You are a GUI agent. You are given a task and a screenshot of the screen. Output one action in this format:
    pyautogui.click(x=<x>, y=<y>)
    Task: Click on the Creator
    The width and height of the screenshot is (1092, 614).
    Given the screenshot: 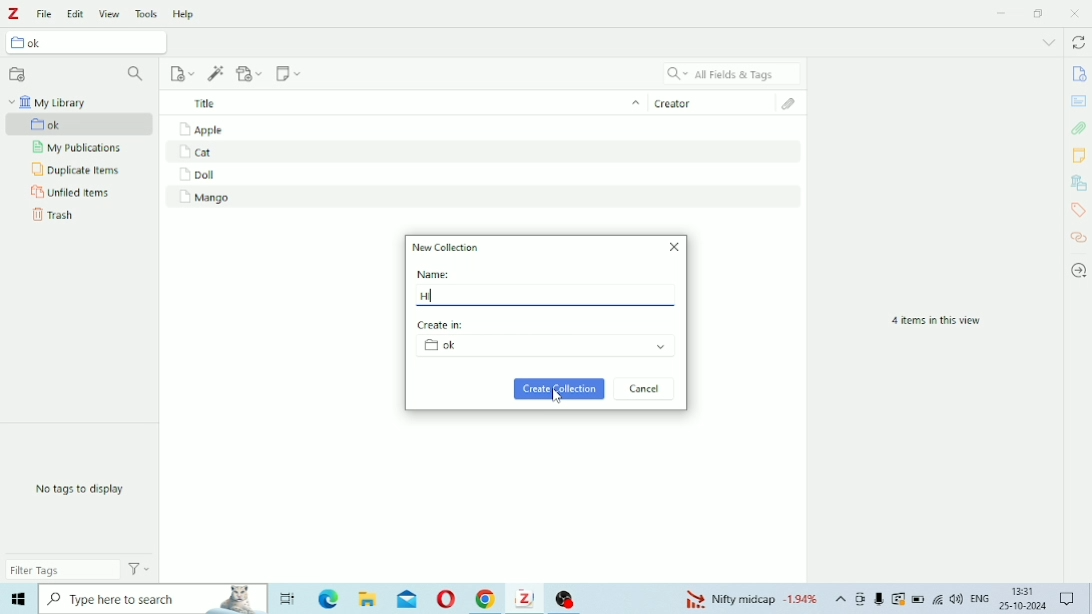 What is the action you would take?
    pyautogui.click(x=713, y=101)
    